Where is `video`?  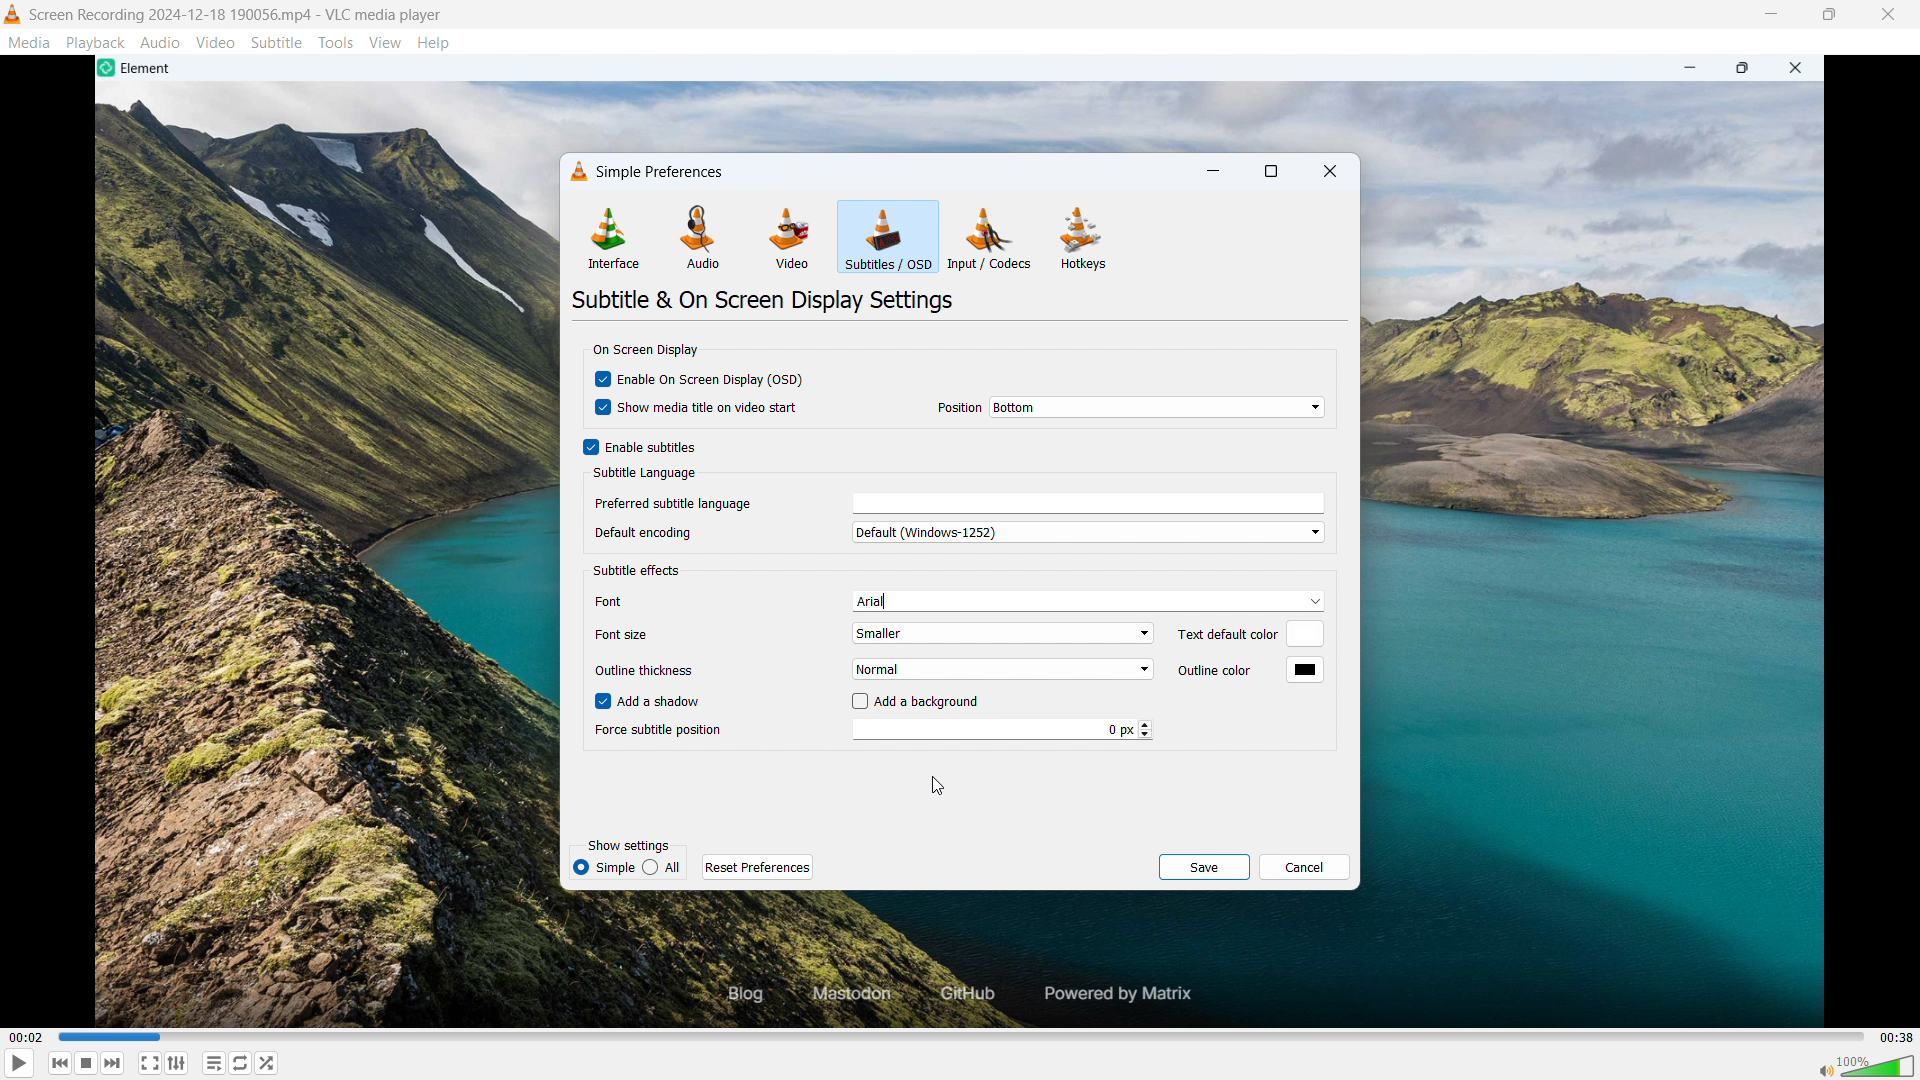 video is located at coordinates (215, 42).